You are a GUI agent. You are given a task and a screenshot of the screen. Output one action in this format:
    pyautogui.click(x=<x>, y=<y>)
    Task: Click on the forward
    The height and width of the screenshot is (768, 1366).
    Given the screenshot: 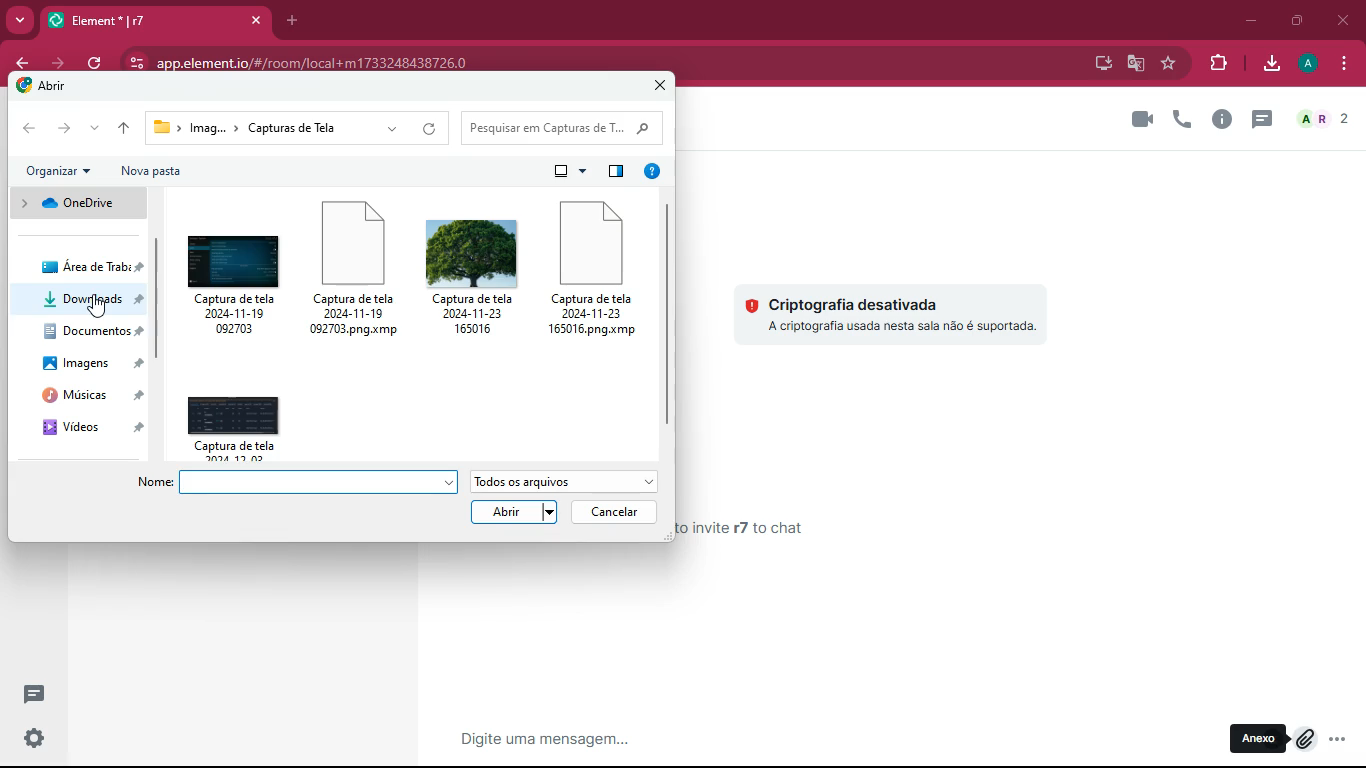 What is the action you would take?
    pyautogui.click(x=68, y=128)
    